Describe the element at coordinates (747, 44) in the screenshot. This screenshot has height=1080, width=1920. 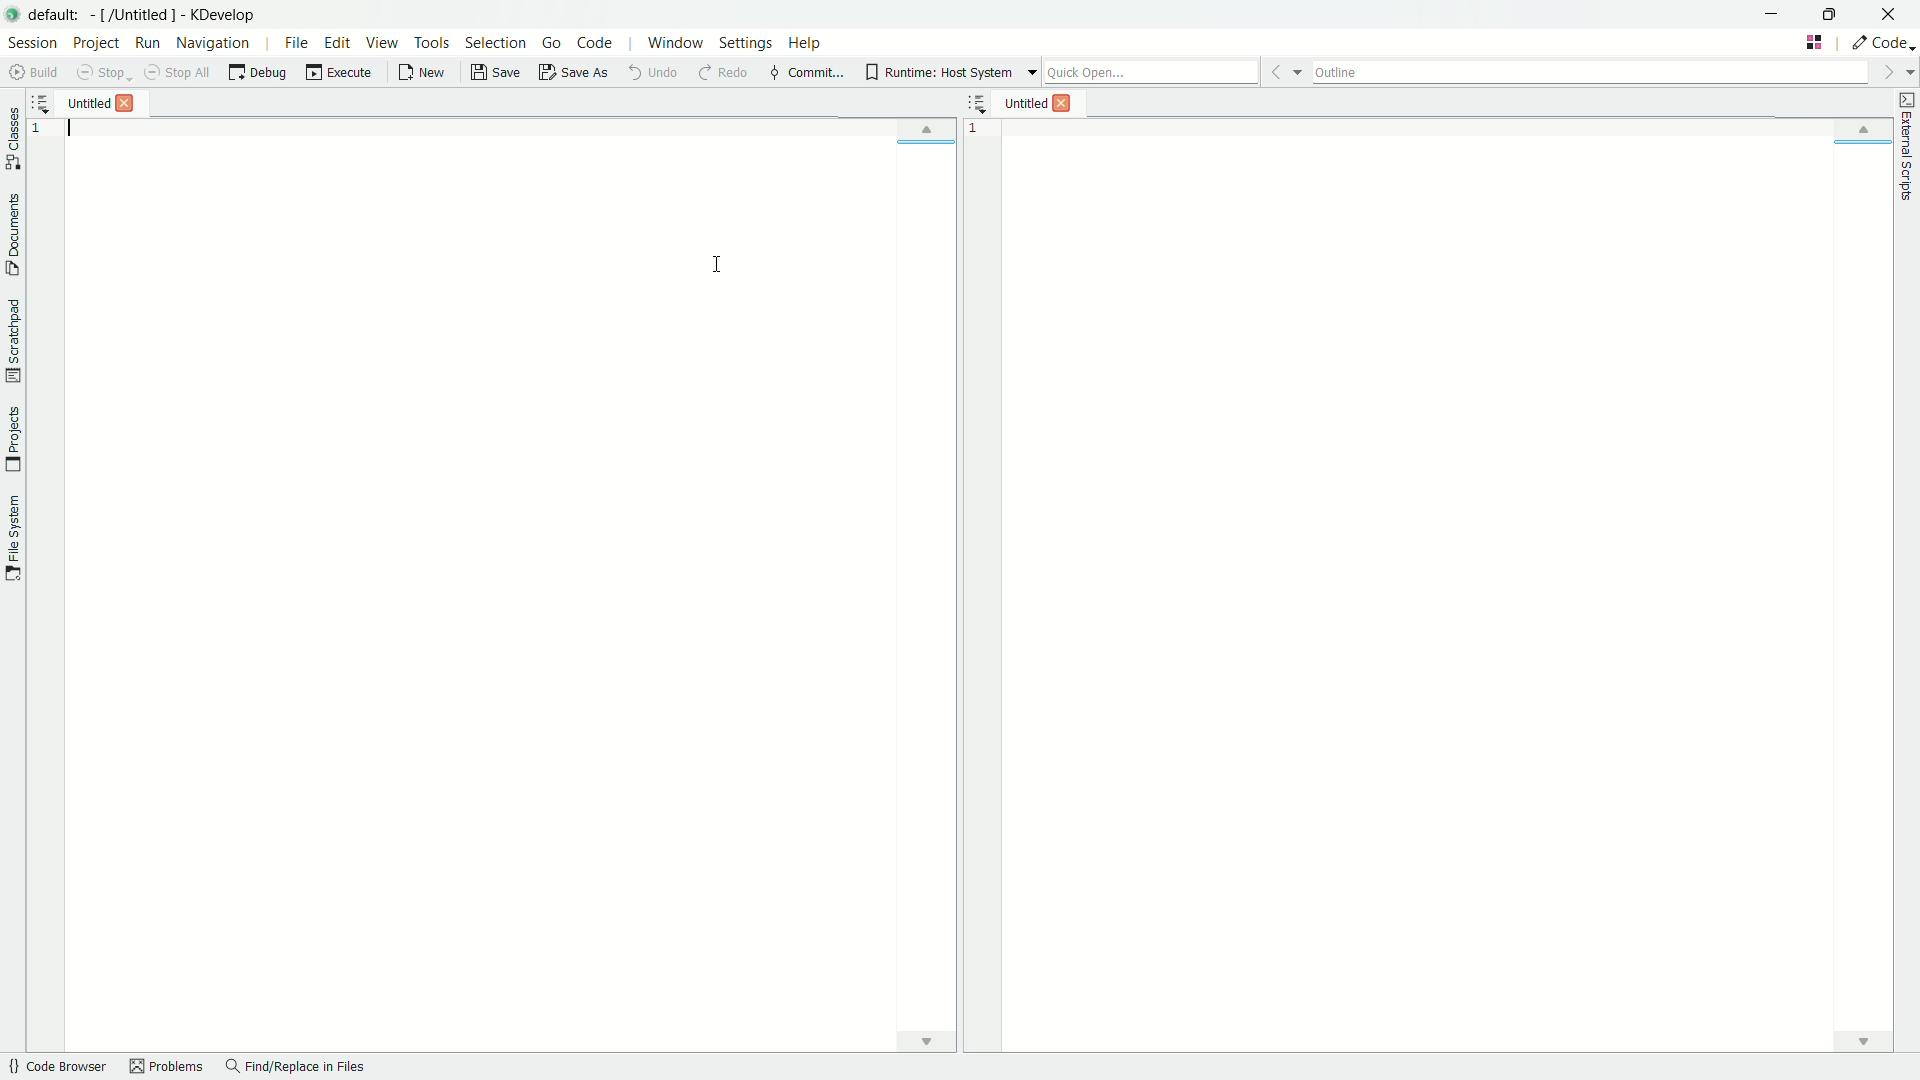
I see `settings menu` at that location.